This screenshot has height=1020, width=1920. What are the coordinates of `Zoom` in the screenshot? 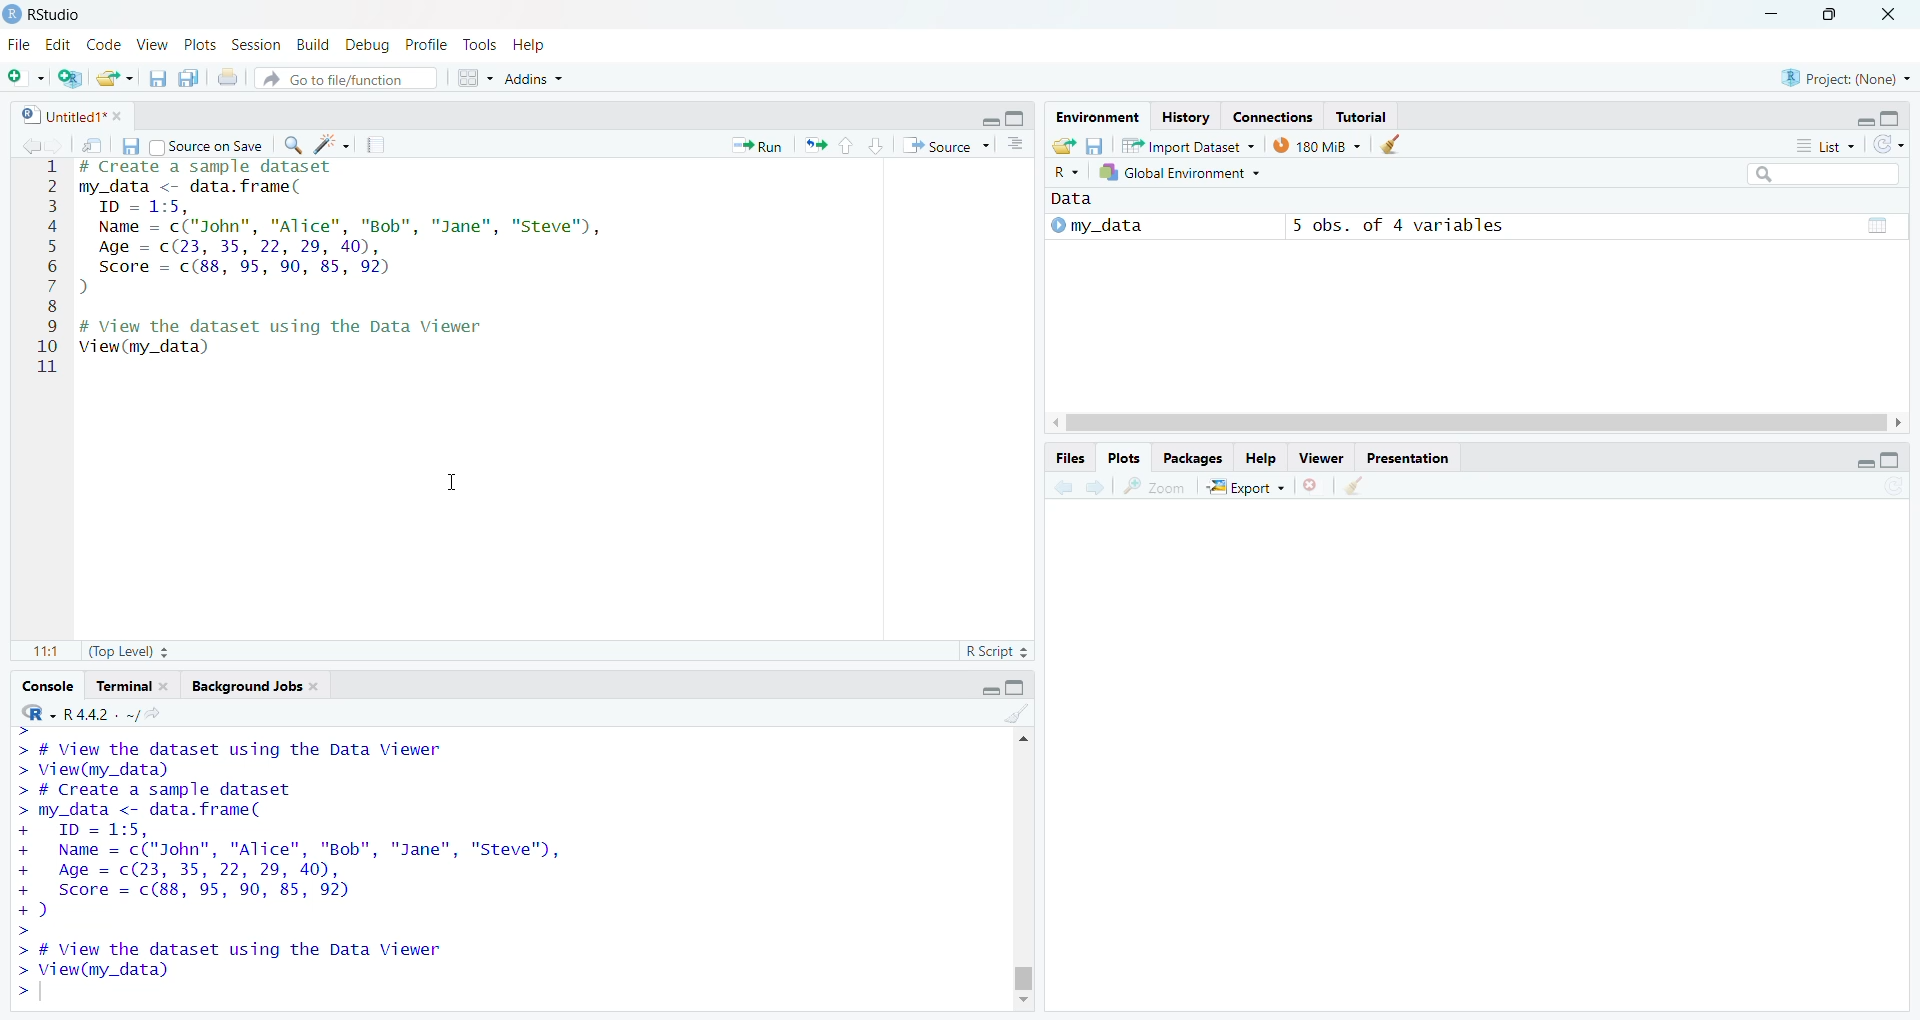 It's located at (294, 145).